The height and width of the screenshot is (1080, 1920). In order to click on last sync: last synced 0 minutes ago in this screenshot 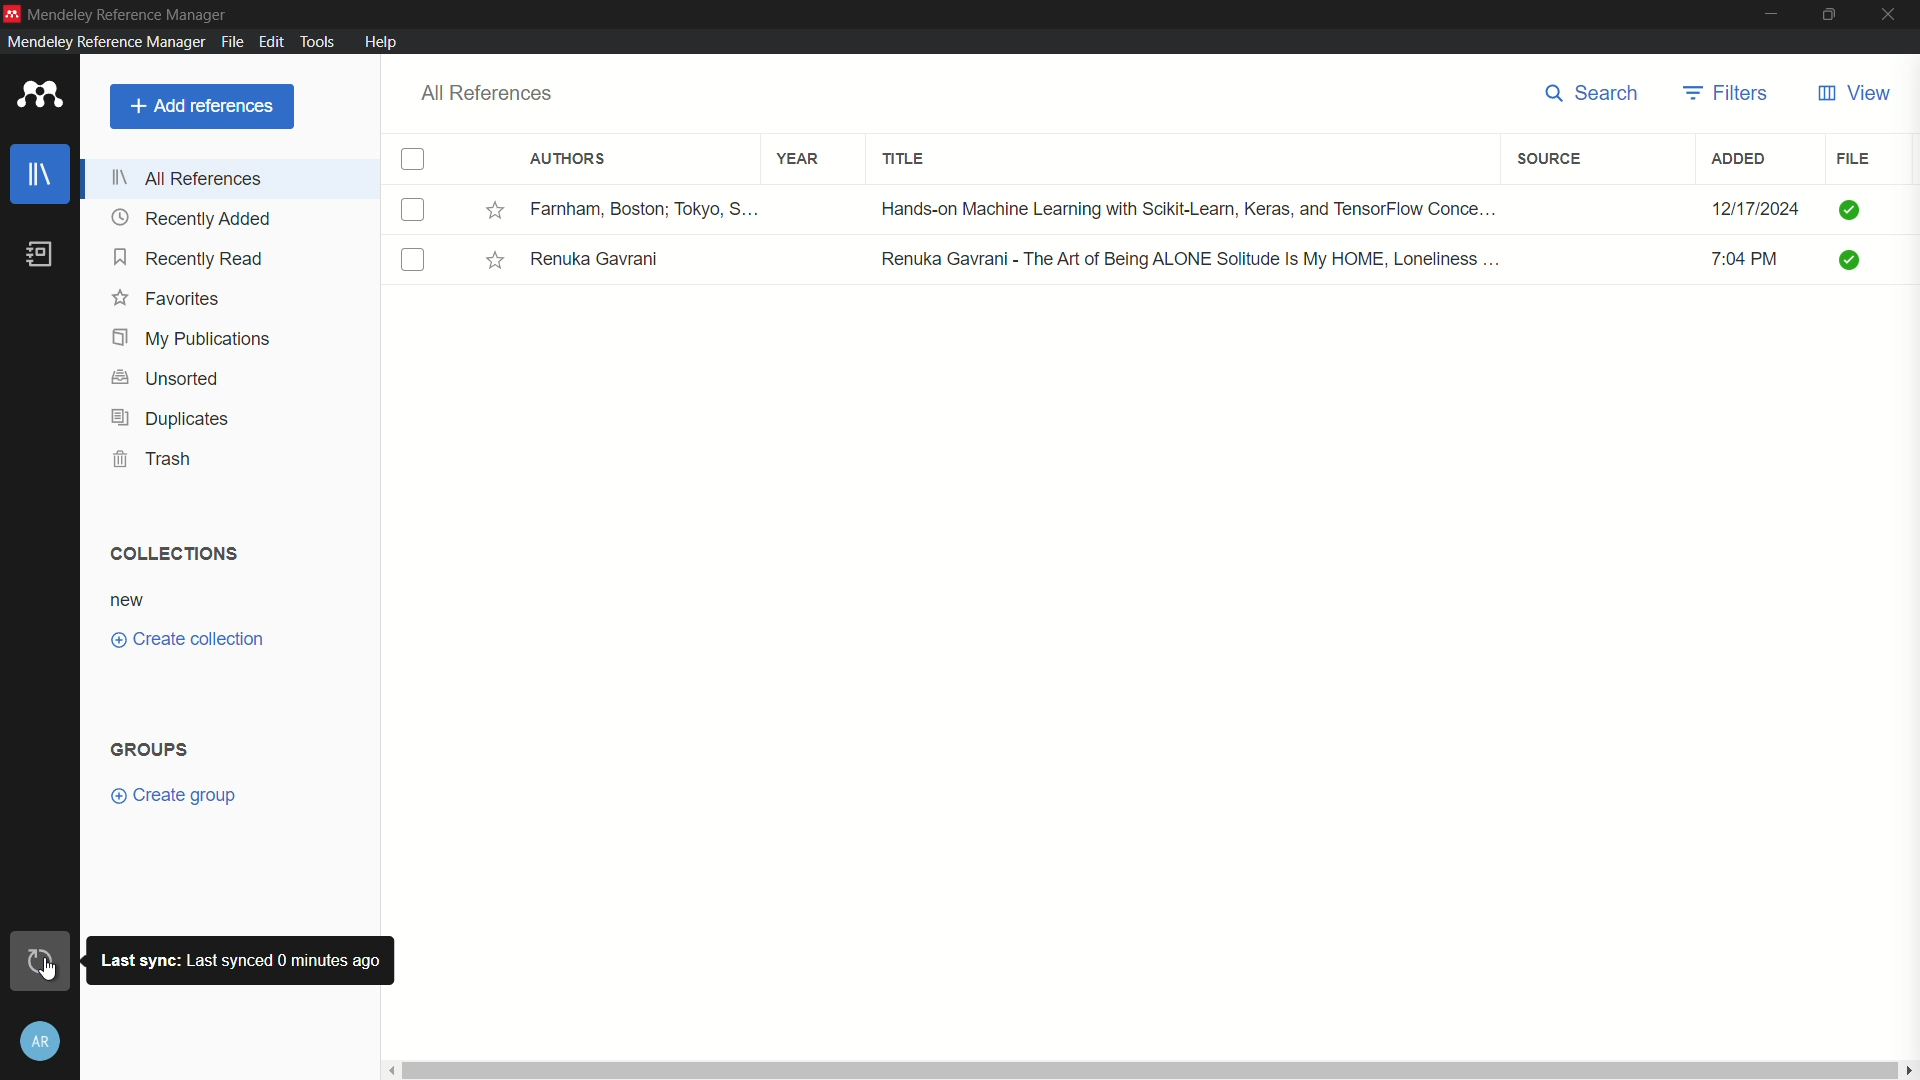, I will do `click(241, 960)`.